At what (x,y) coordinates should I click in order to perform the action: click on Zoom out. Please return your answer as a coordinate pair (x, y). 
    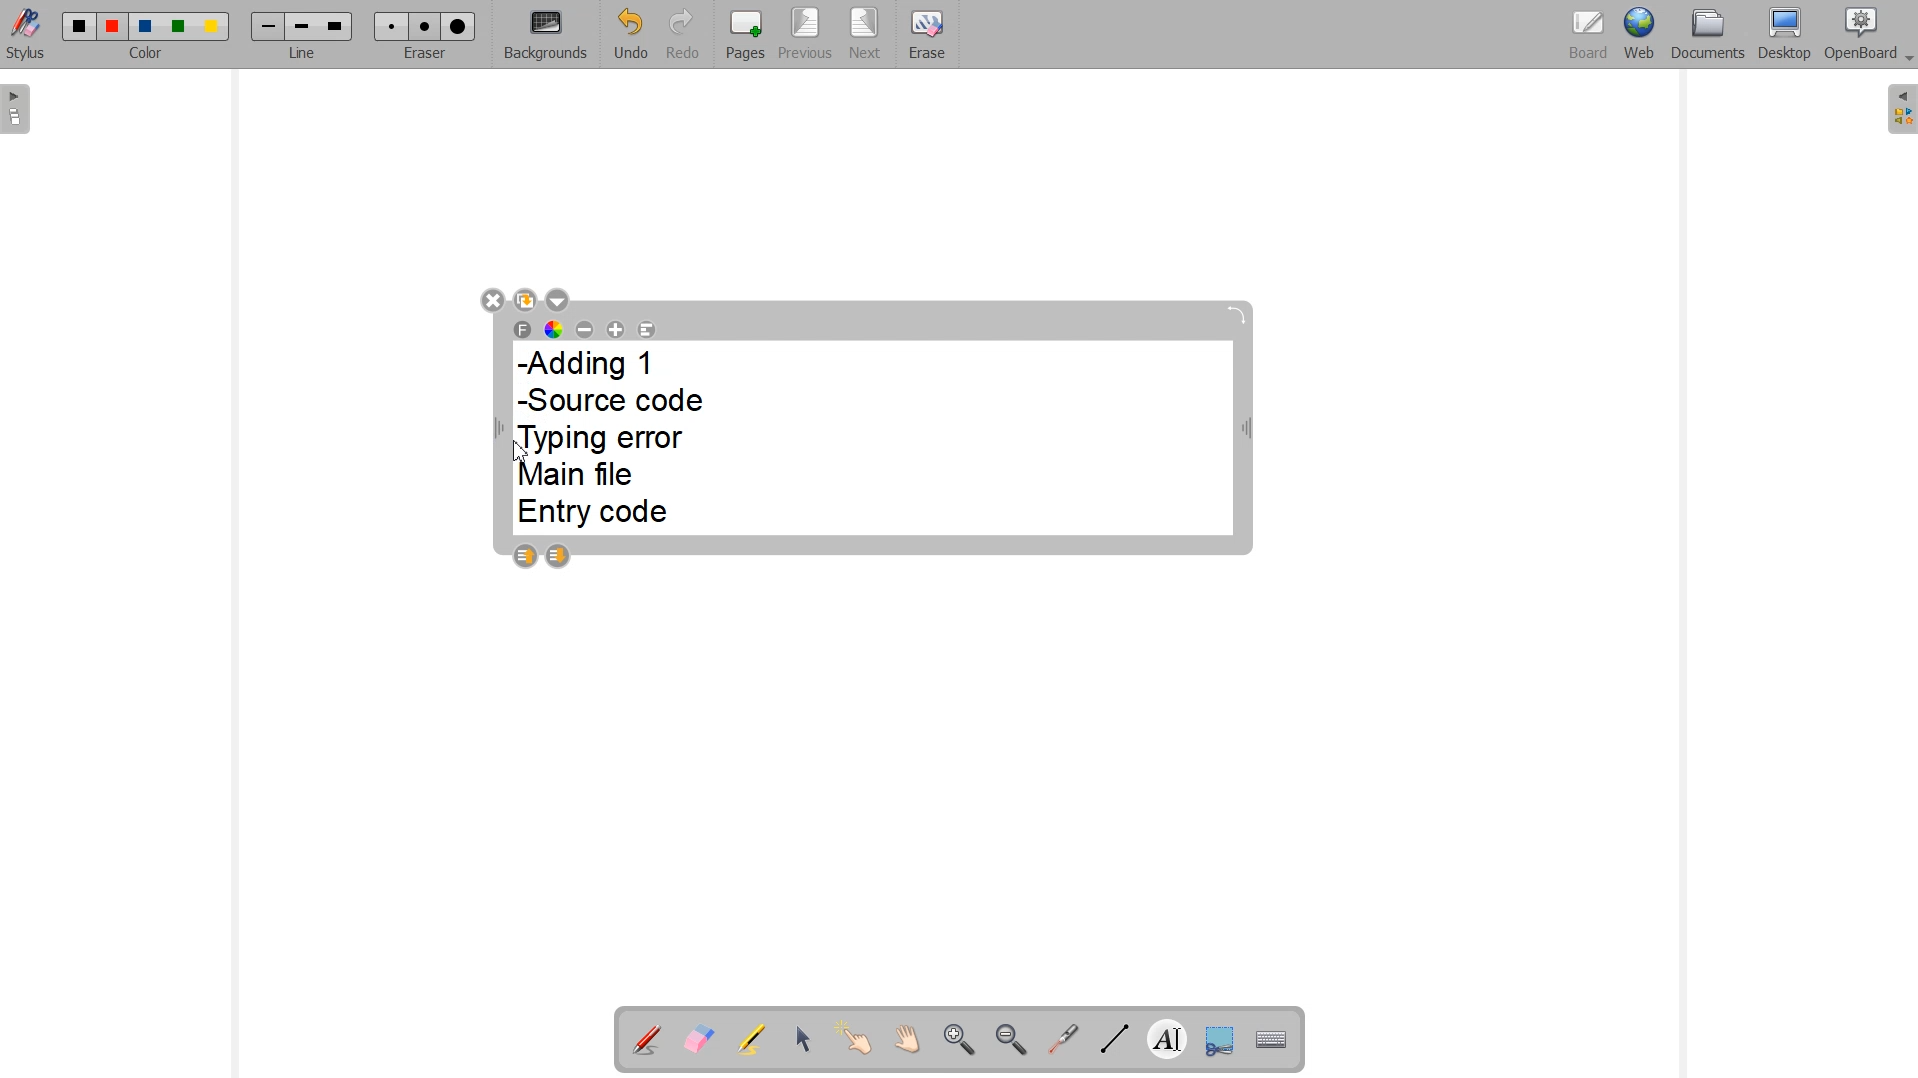
    Looking at the image, I should click on (1010, 1039).